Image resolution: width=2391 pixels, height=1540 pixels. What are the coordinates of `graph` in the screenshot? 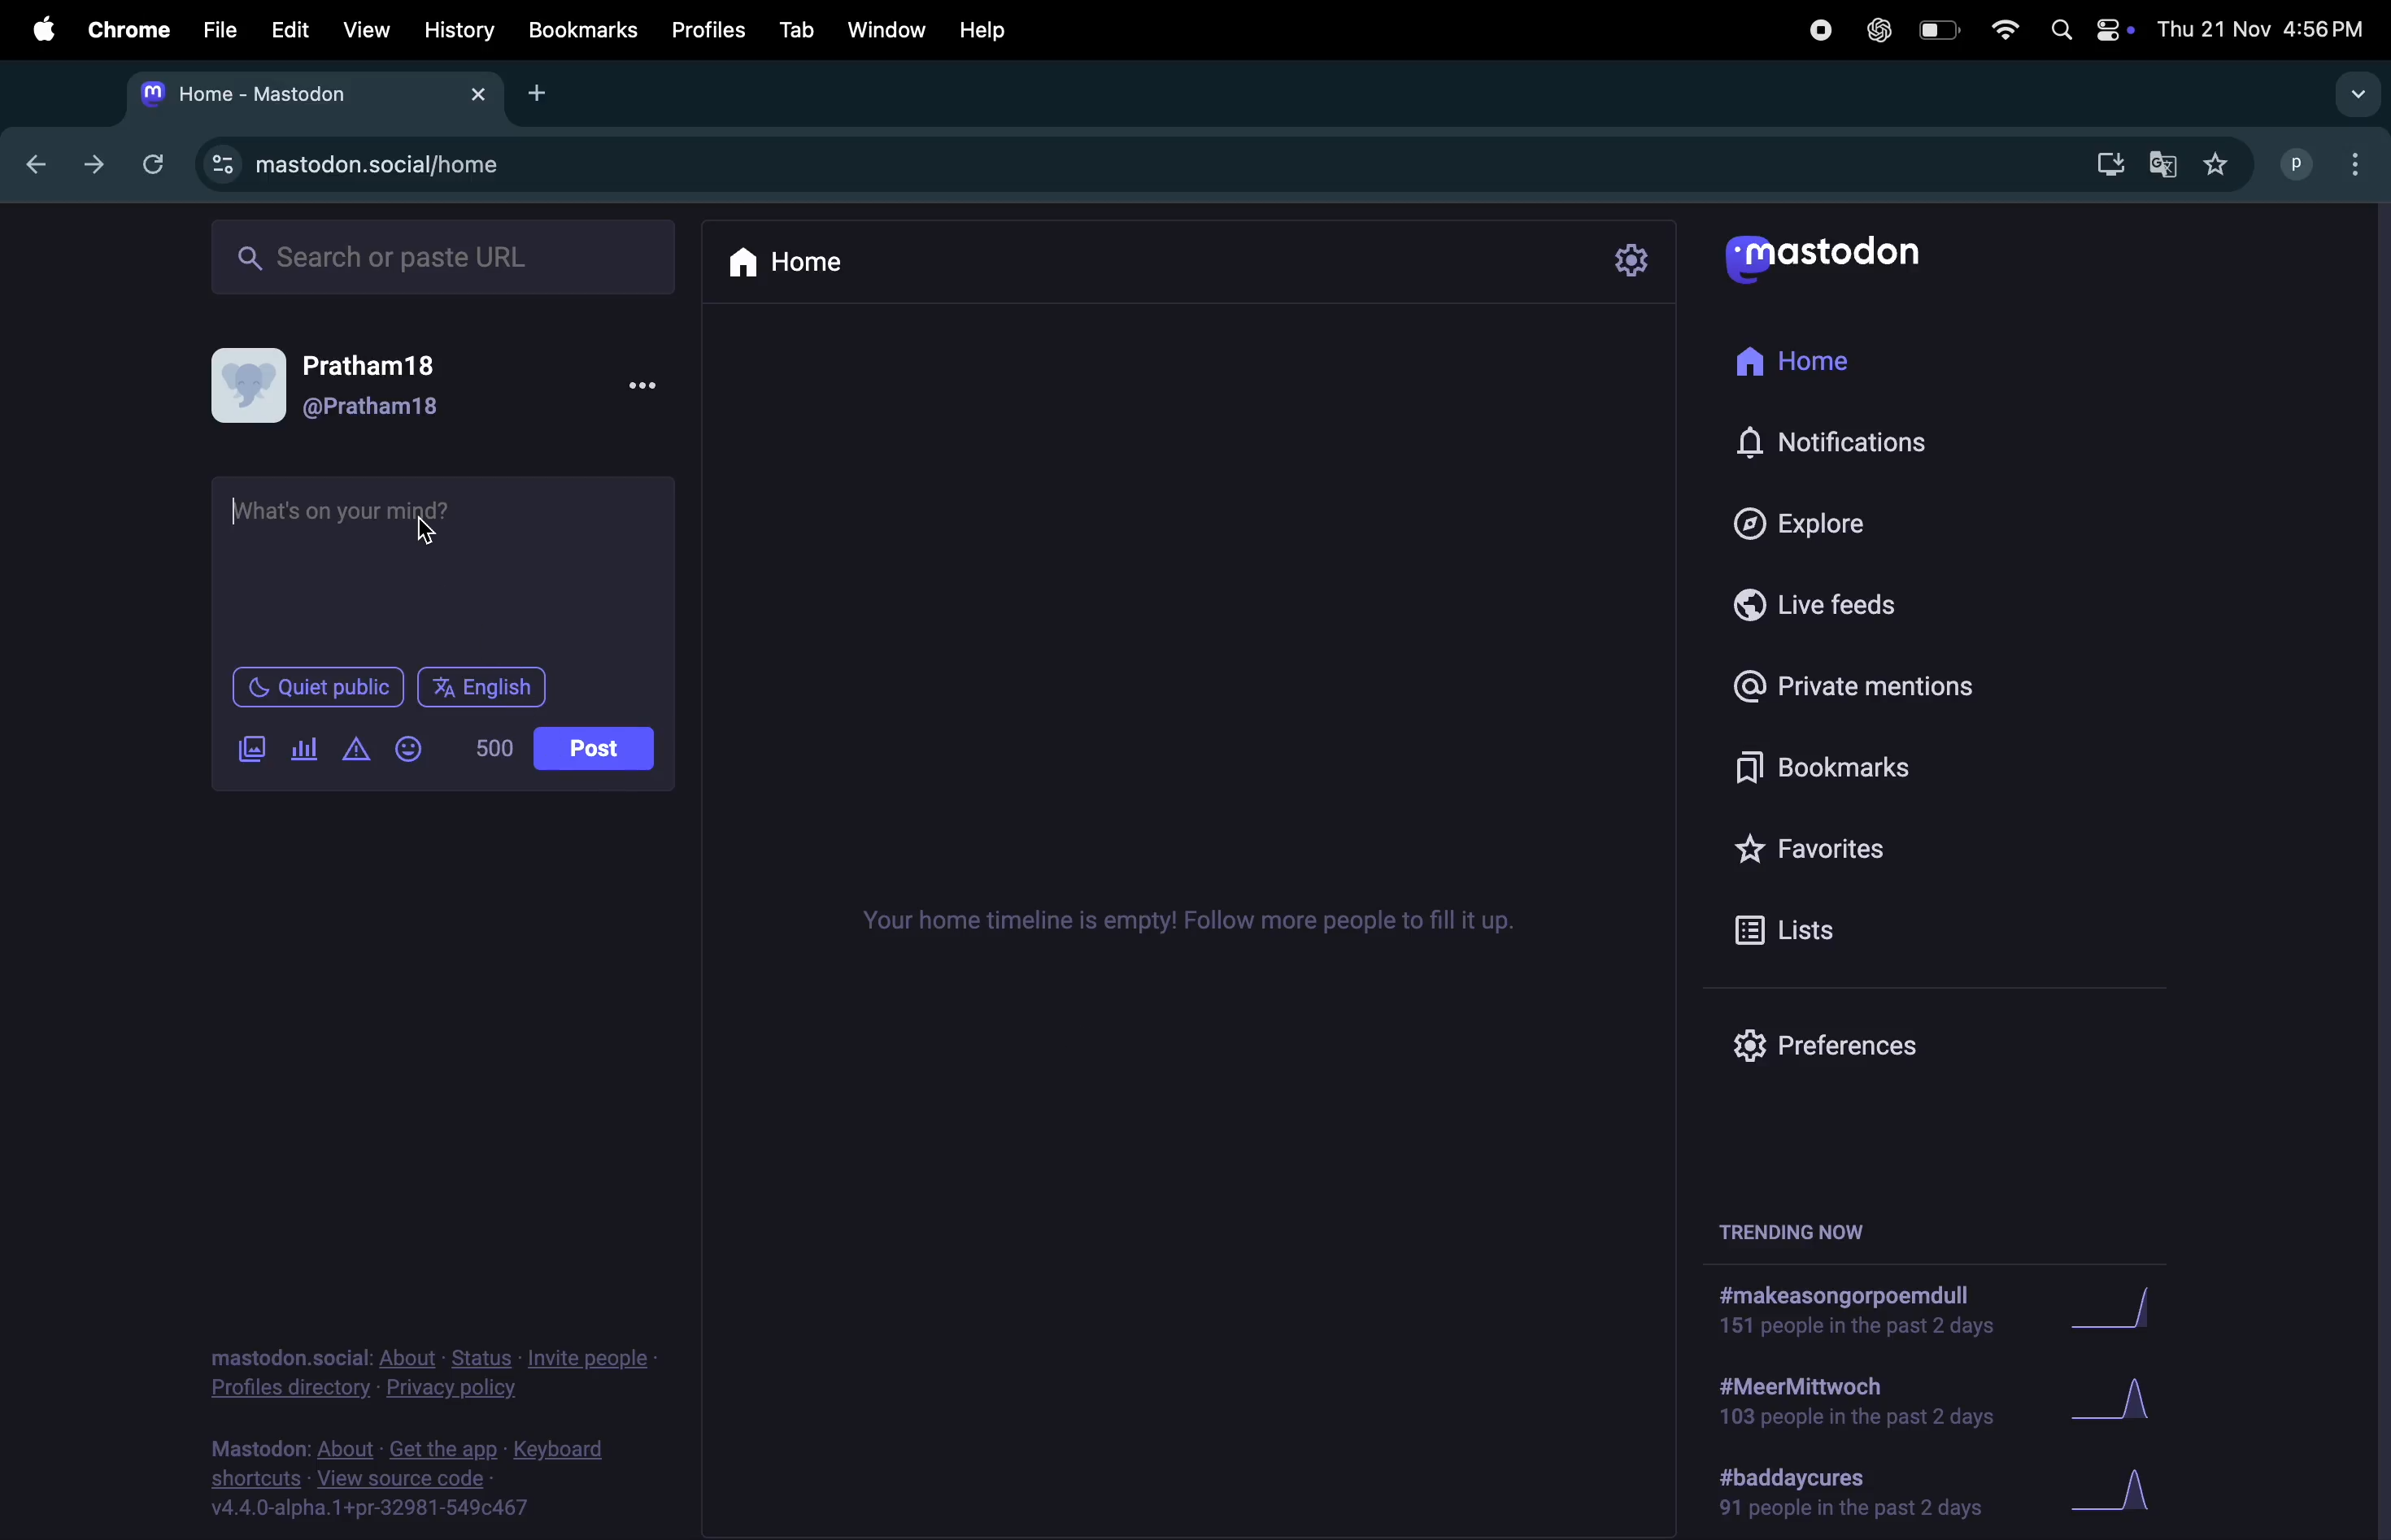 It's located at (2121, 1492).